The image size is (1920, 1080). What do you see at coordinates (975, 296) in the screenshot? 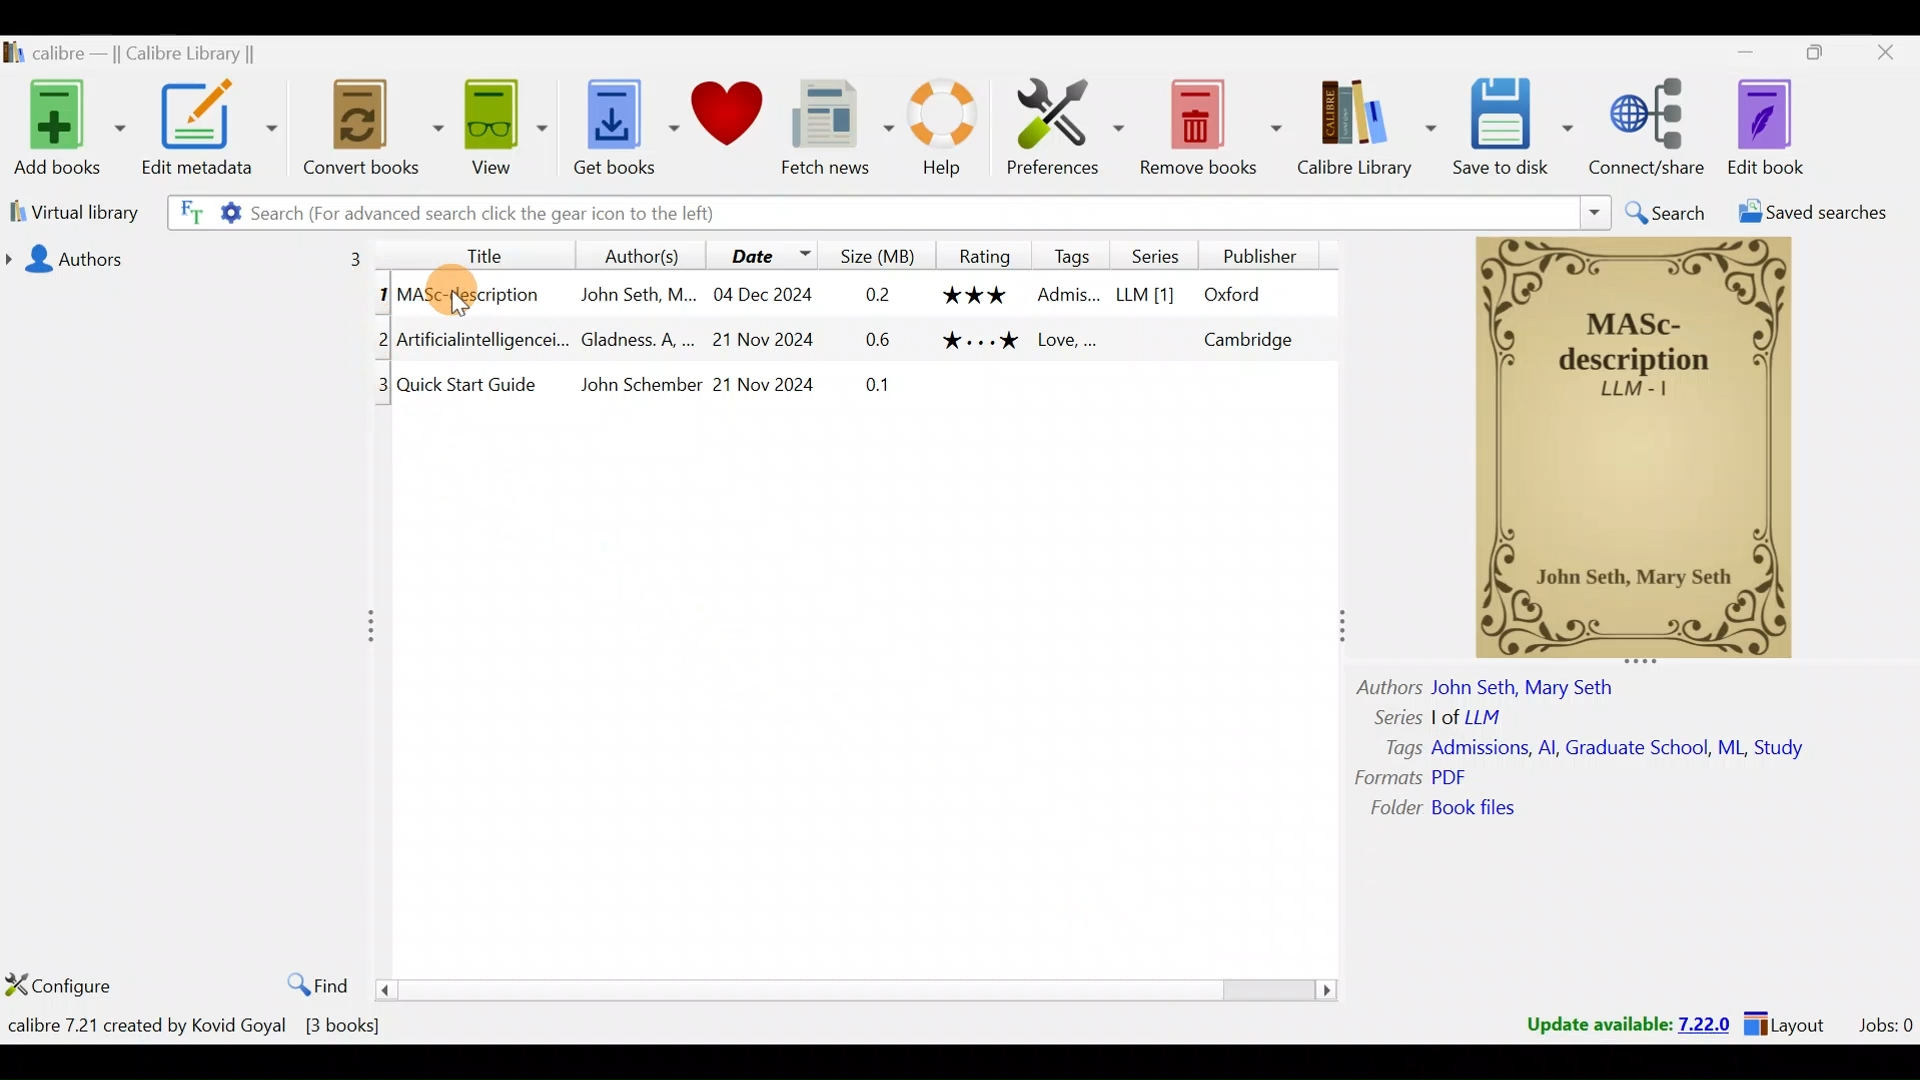
I see `` at bounding box center [975, 296].